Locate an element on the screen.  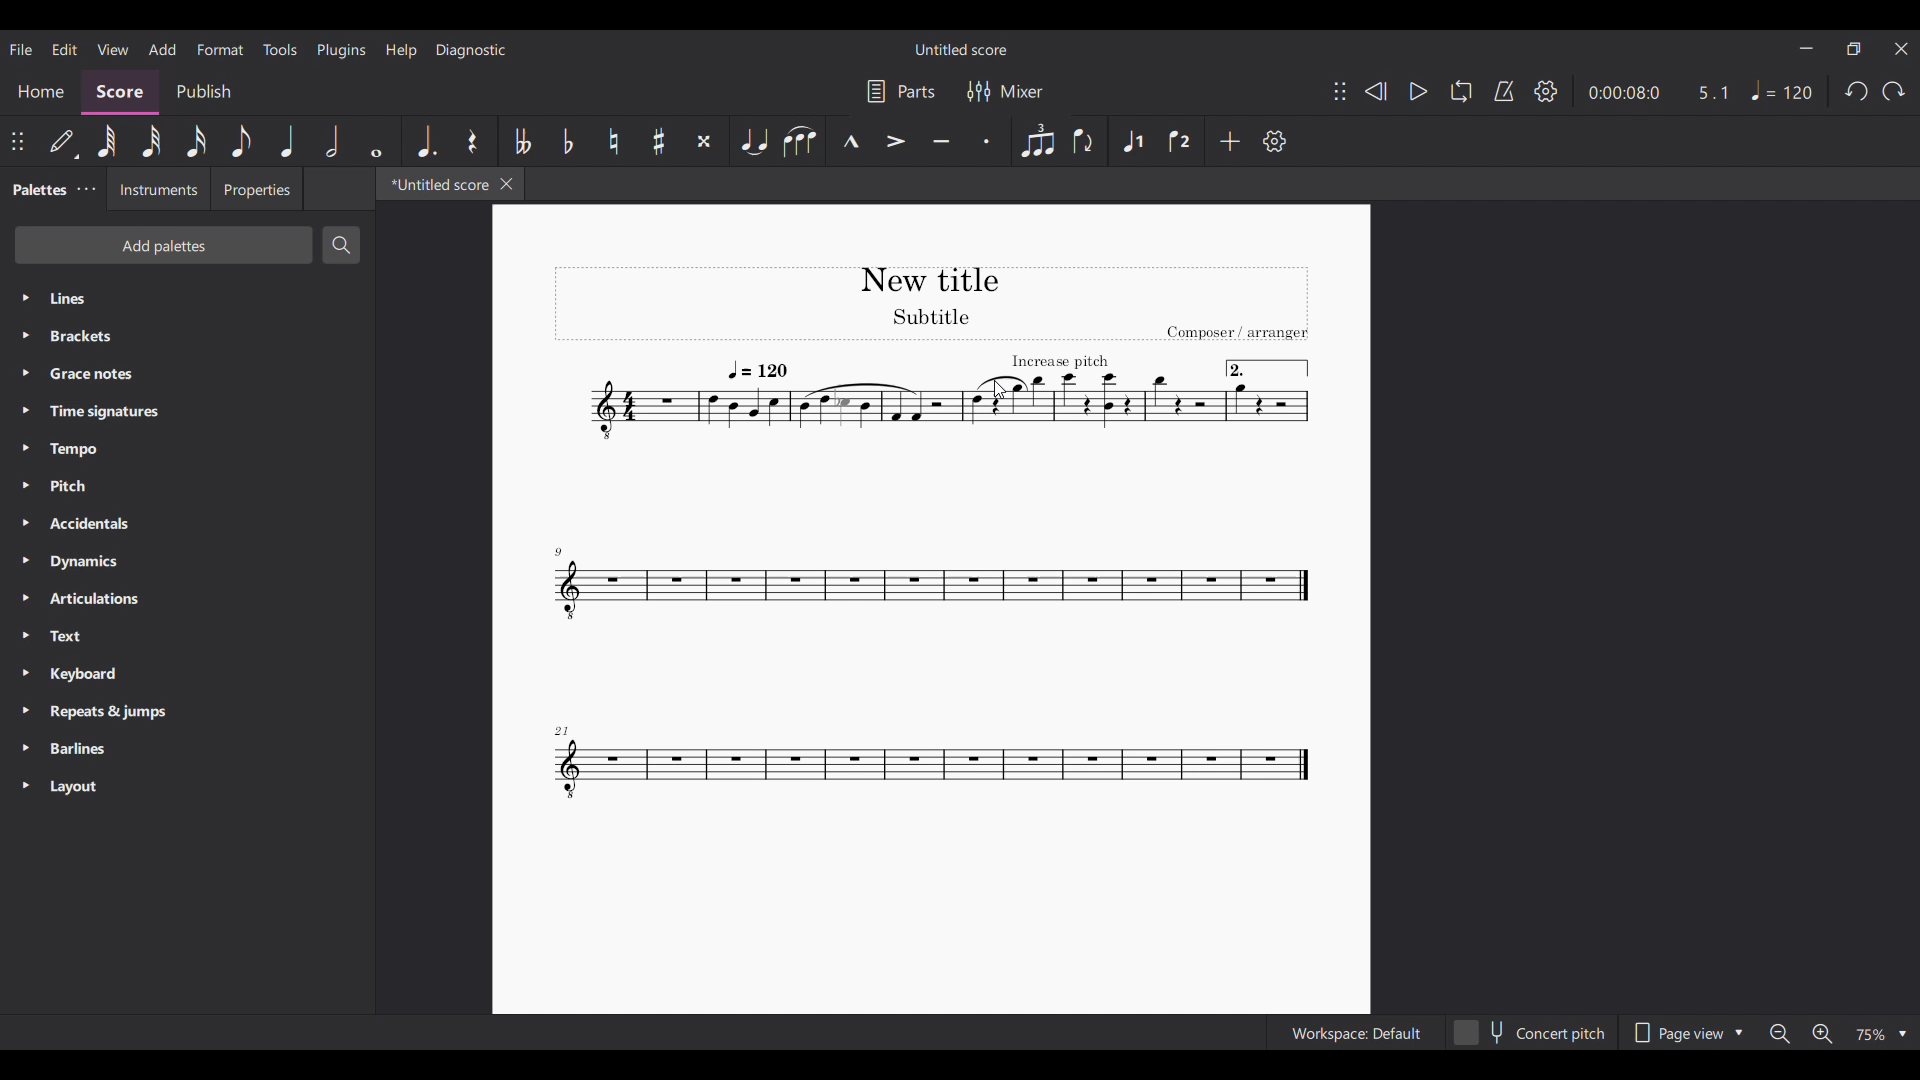
Score, current section highlighted is located at coordinates (121, 93).